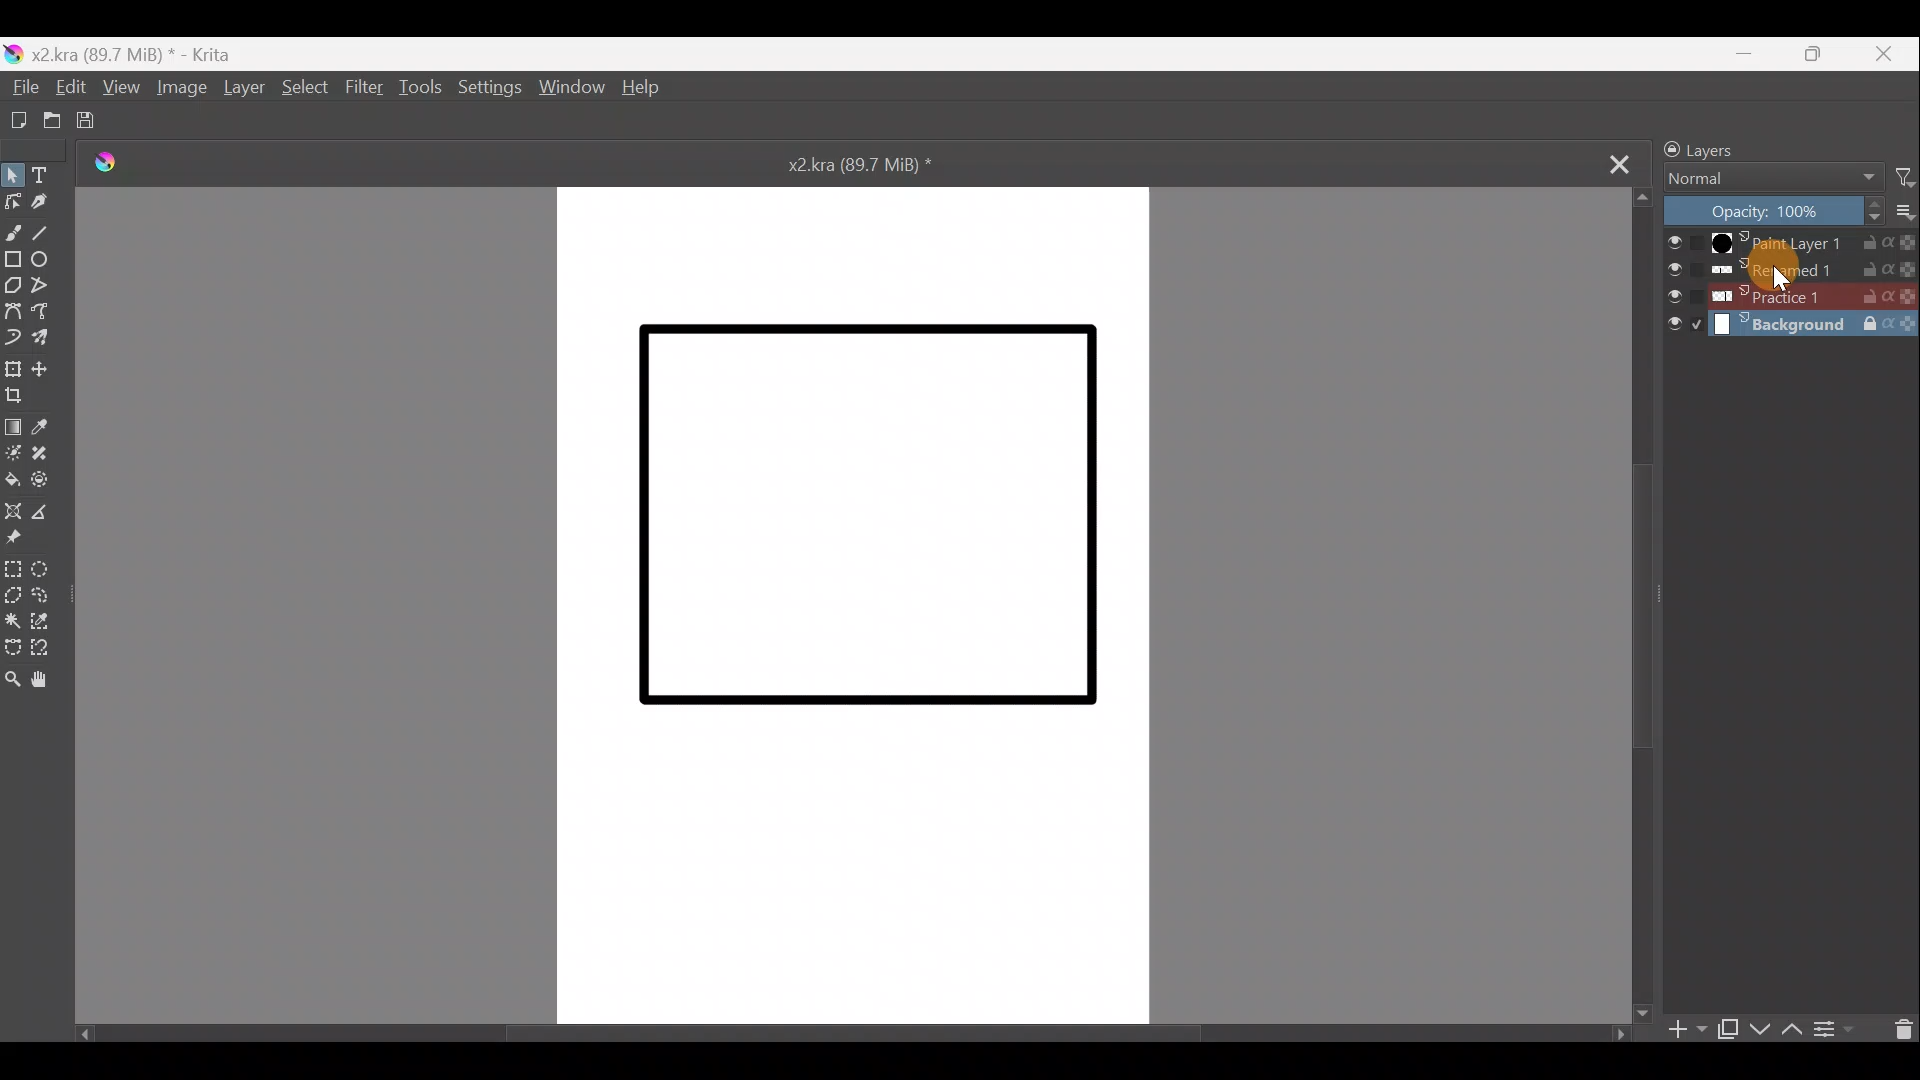  What do you see at coordinates (126, 89) in the screenshot?
I see `View` at bounding box center [126, 89].